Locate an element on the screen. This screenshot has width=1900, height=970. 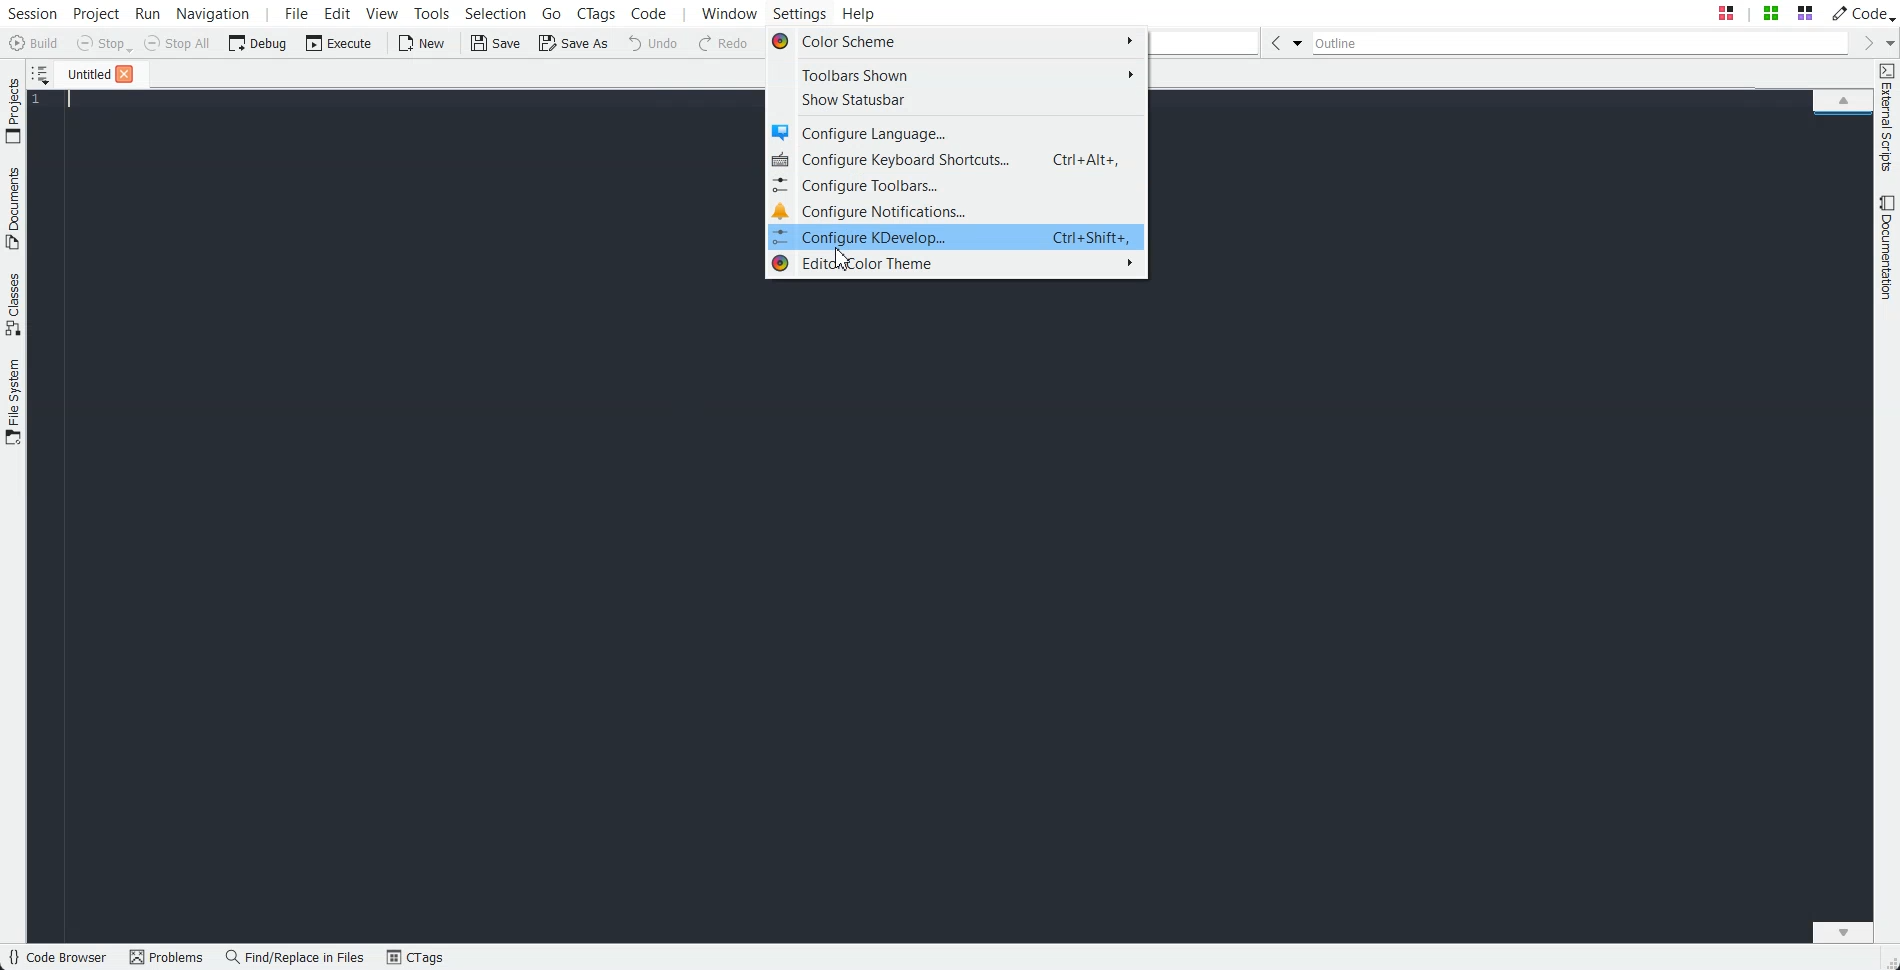
Show sorted list is located at coordinates (40, 74).